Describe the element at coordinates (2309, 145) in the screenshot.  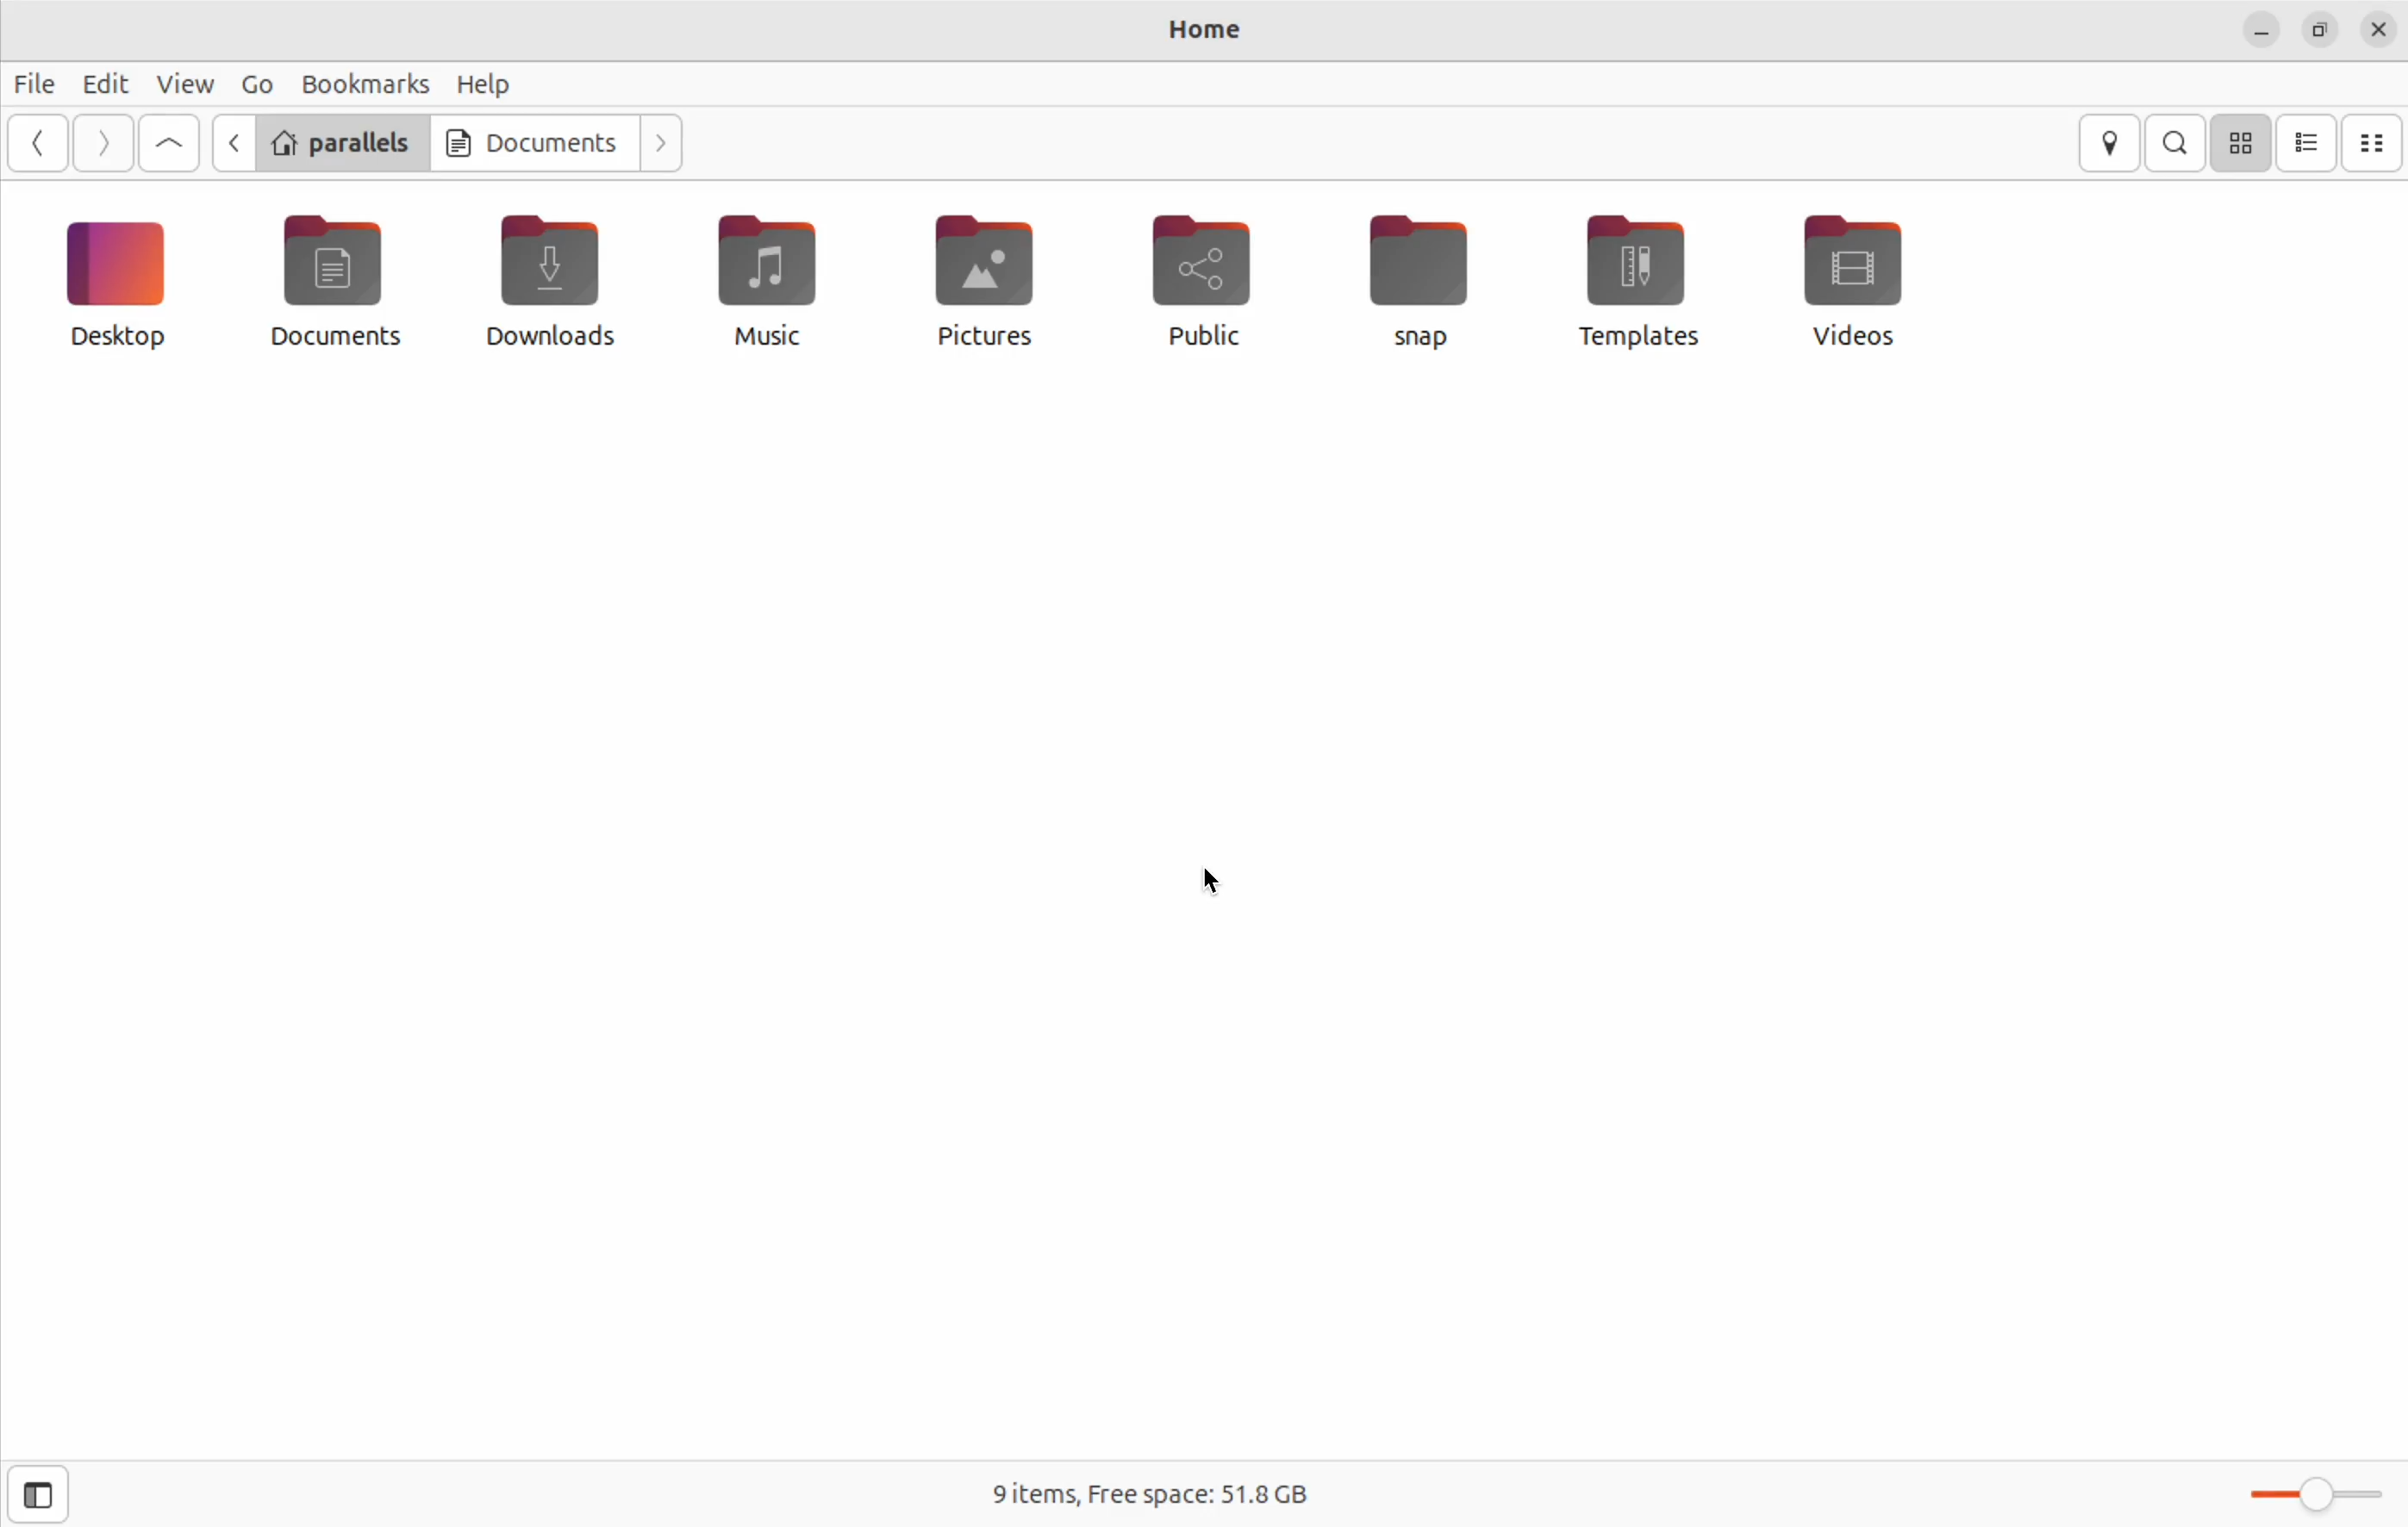
I see `list view` at that location.